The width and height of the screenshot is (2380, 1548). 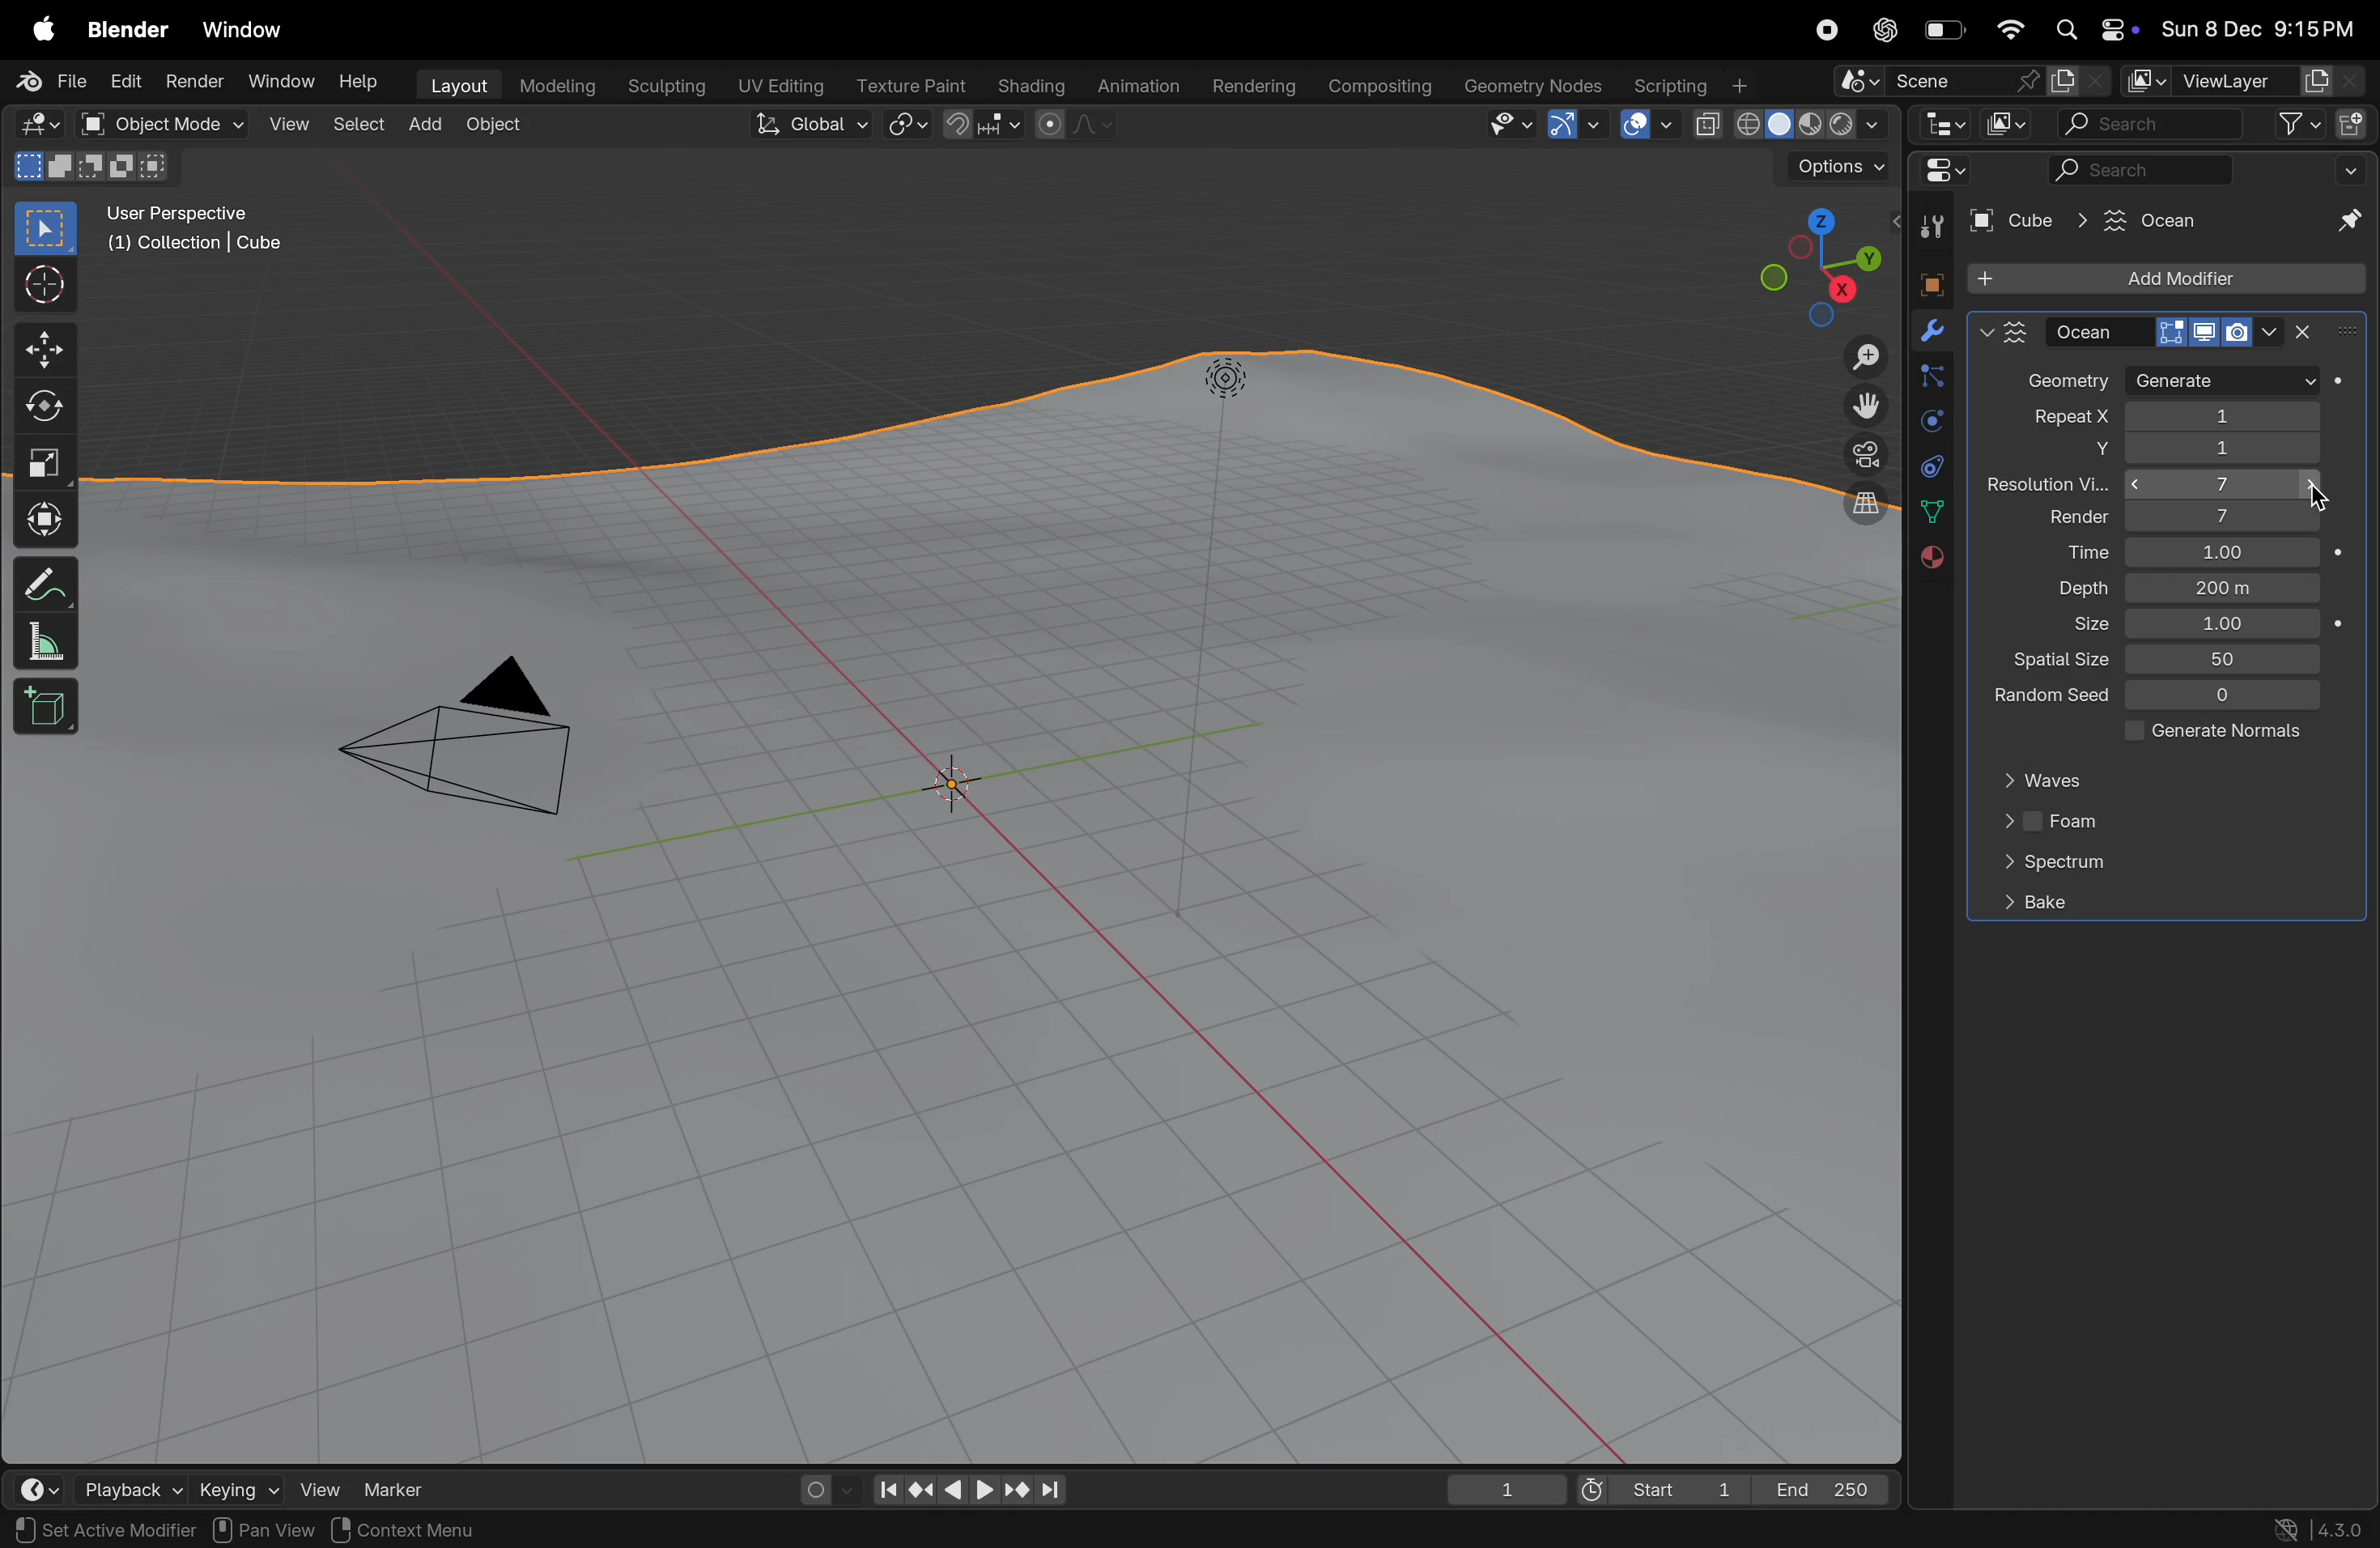 I want to click on add cube, so click(x=47, y=709).